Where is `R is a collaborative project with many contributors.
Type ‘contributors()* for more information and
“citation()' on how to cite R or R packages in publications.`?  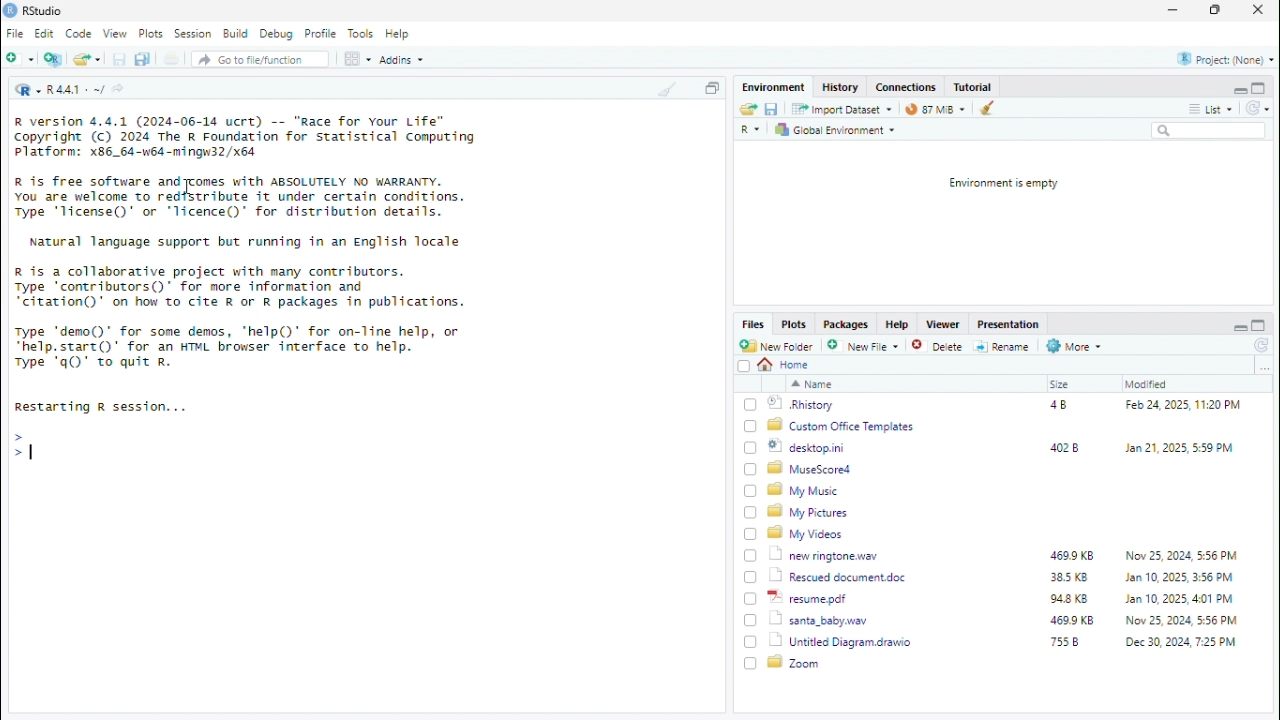
R is a collaborative project with many contributors.
Type ‘contributors()* for more information and
“citation()' on how to cite R or R packages in publications. is located at coordinates (240, 288).